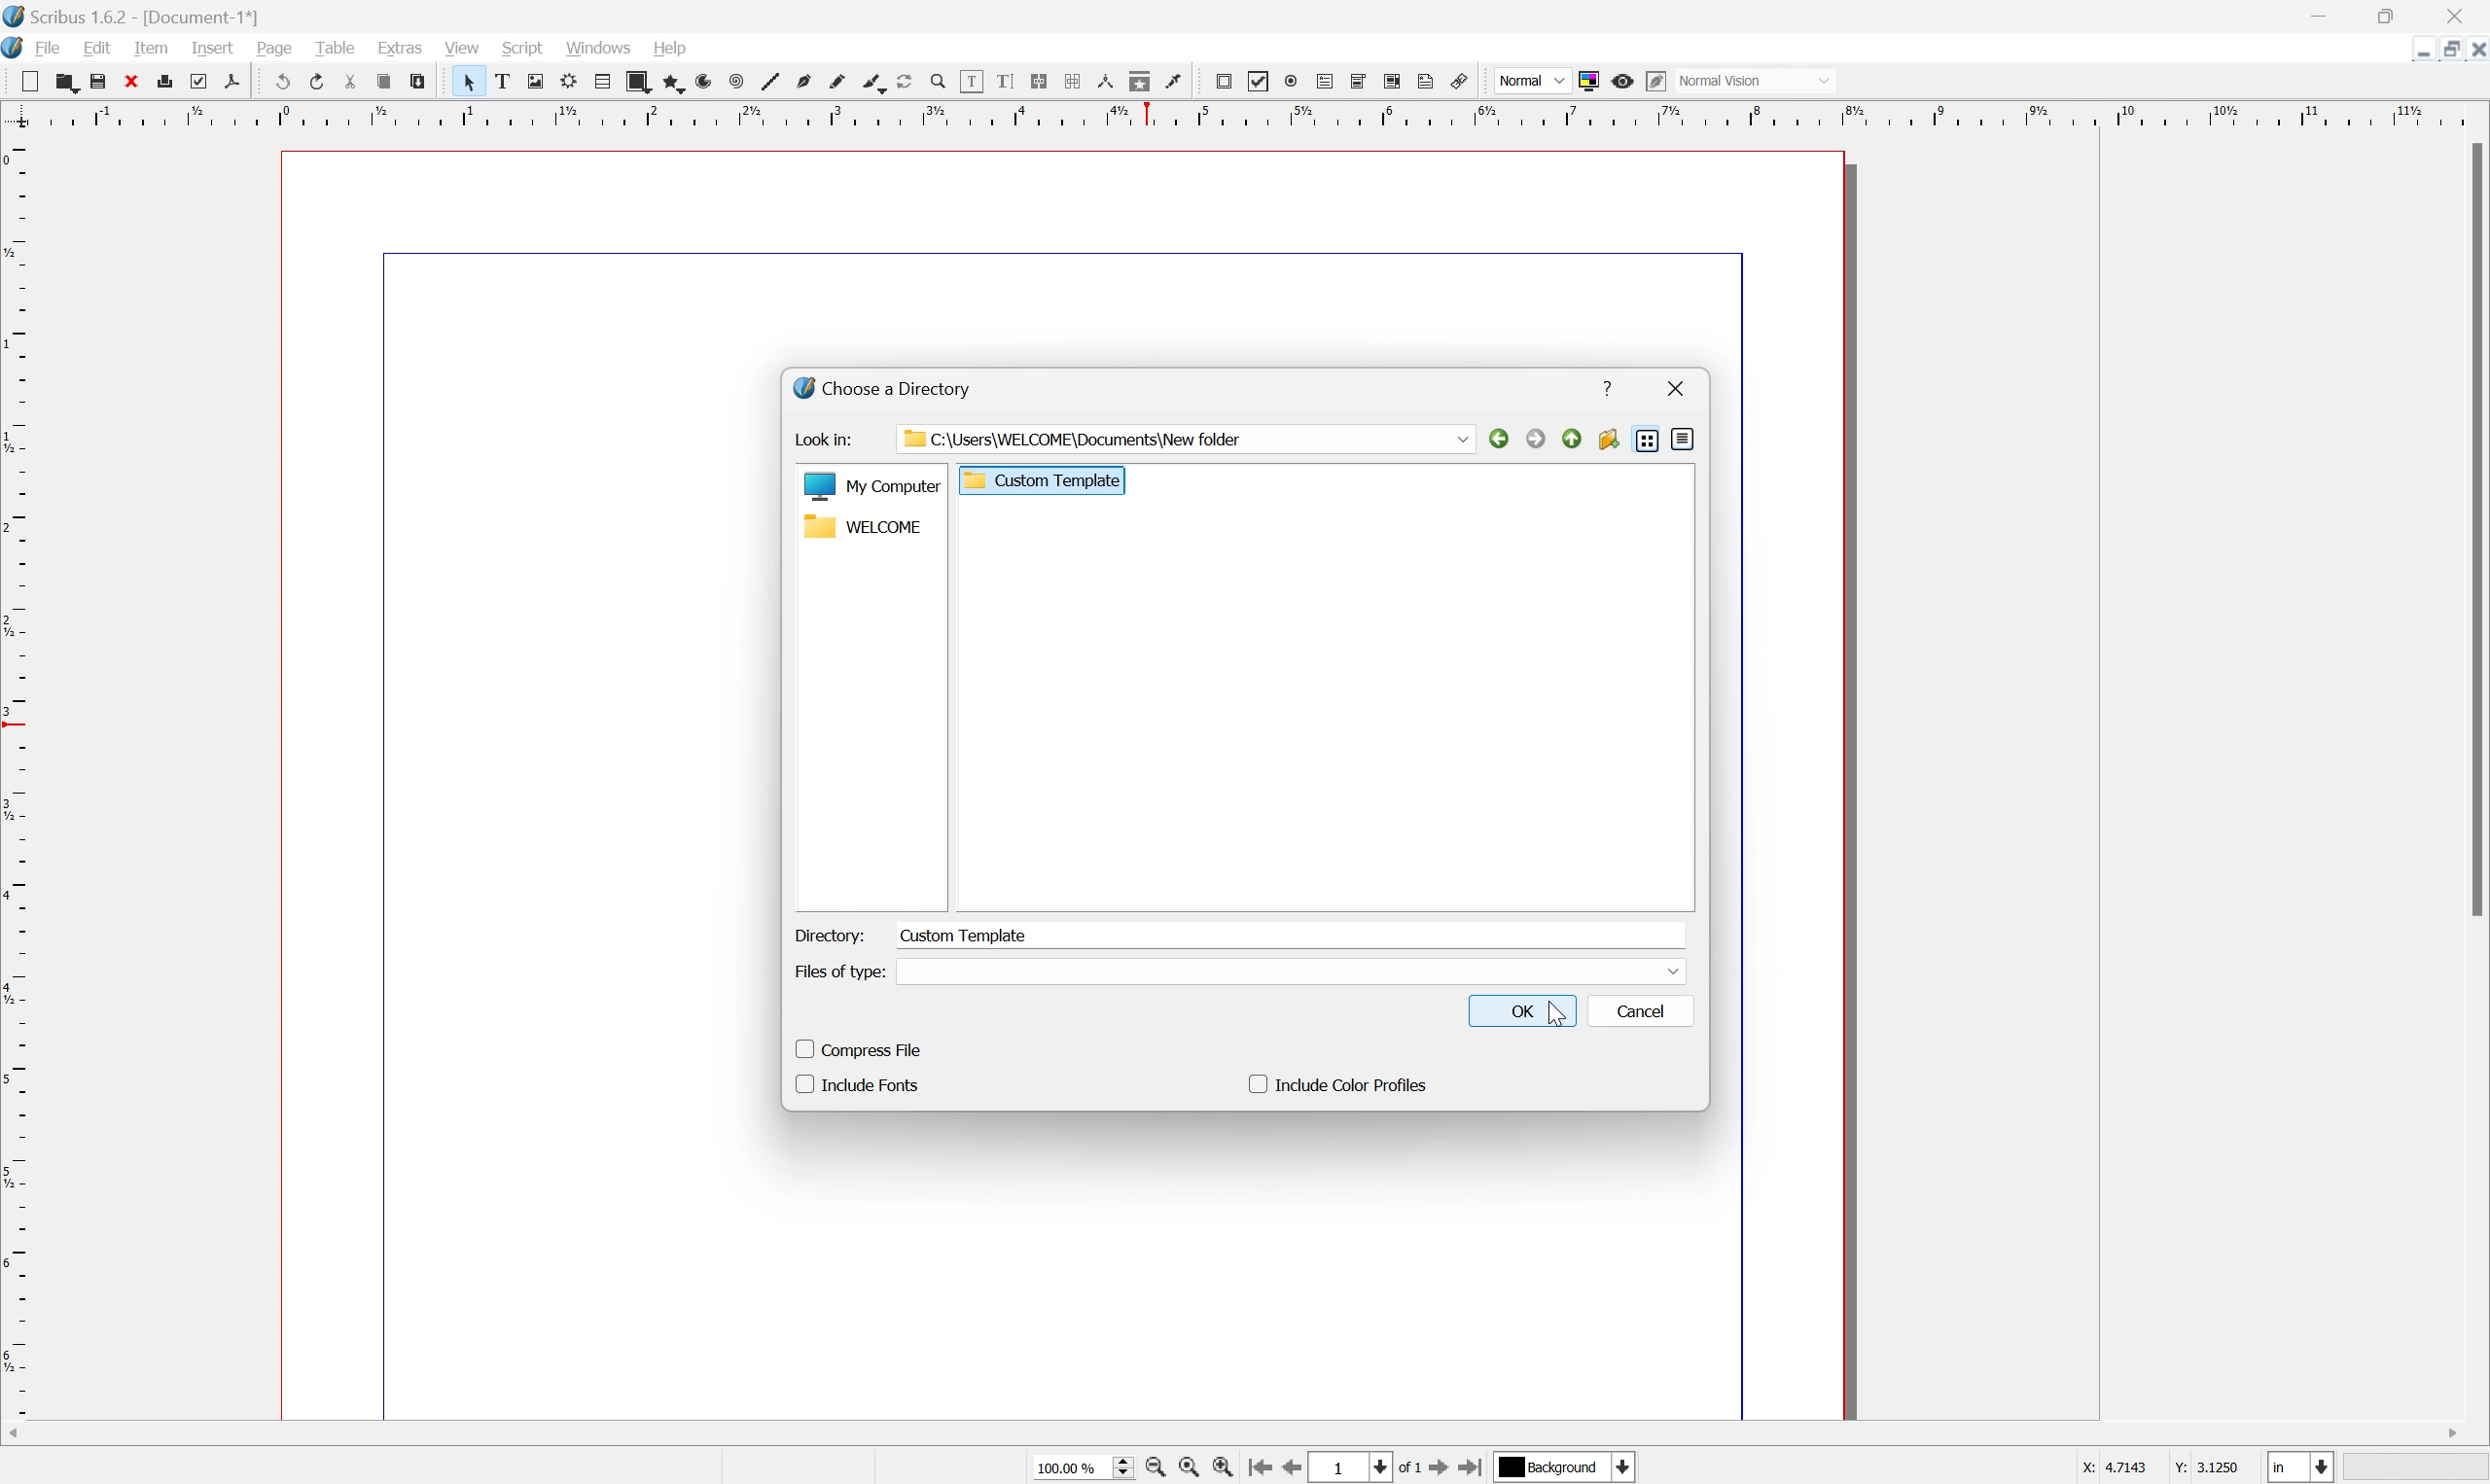  What do you see at coordinates (1176, 82) in the screenshot?
I see `Eye dropper` at bounding box center [1176, 82].